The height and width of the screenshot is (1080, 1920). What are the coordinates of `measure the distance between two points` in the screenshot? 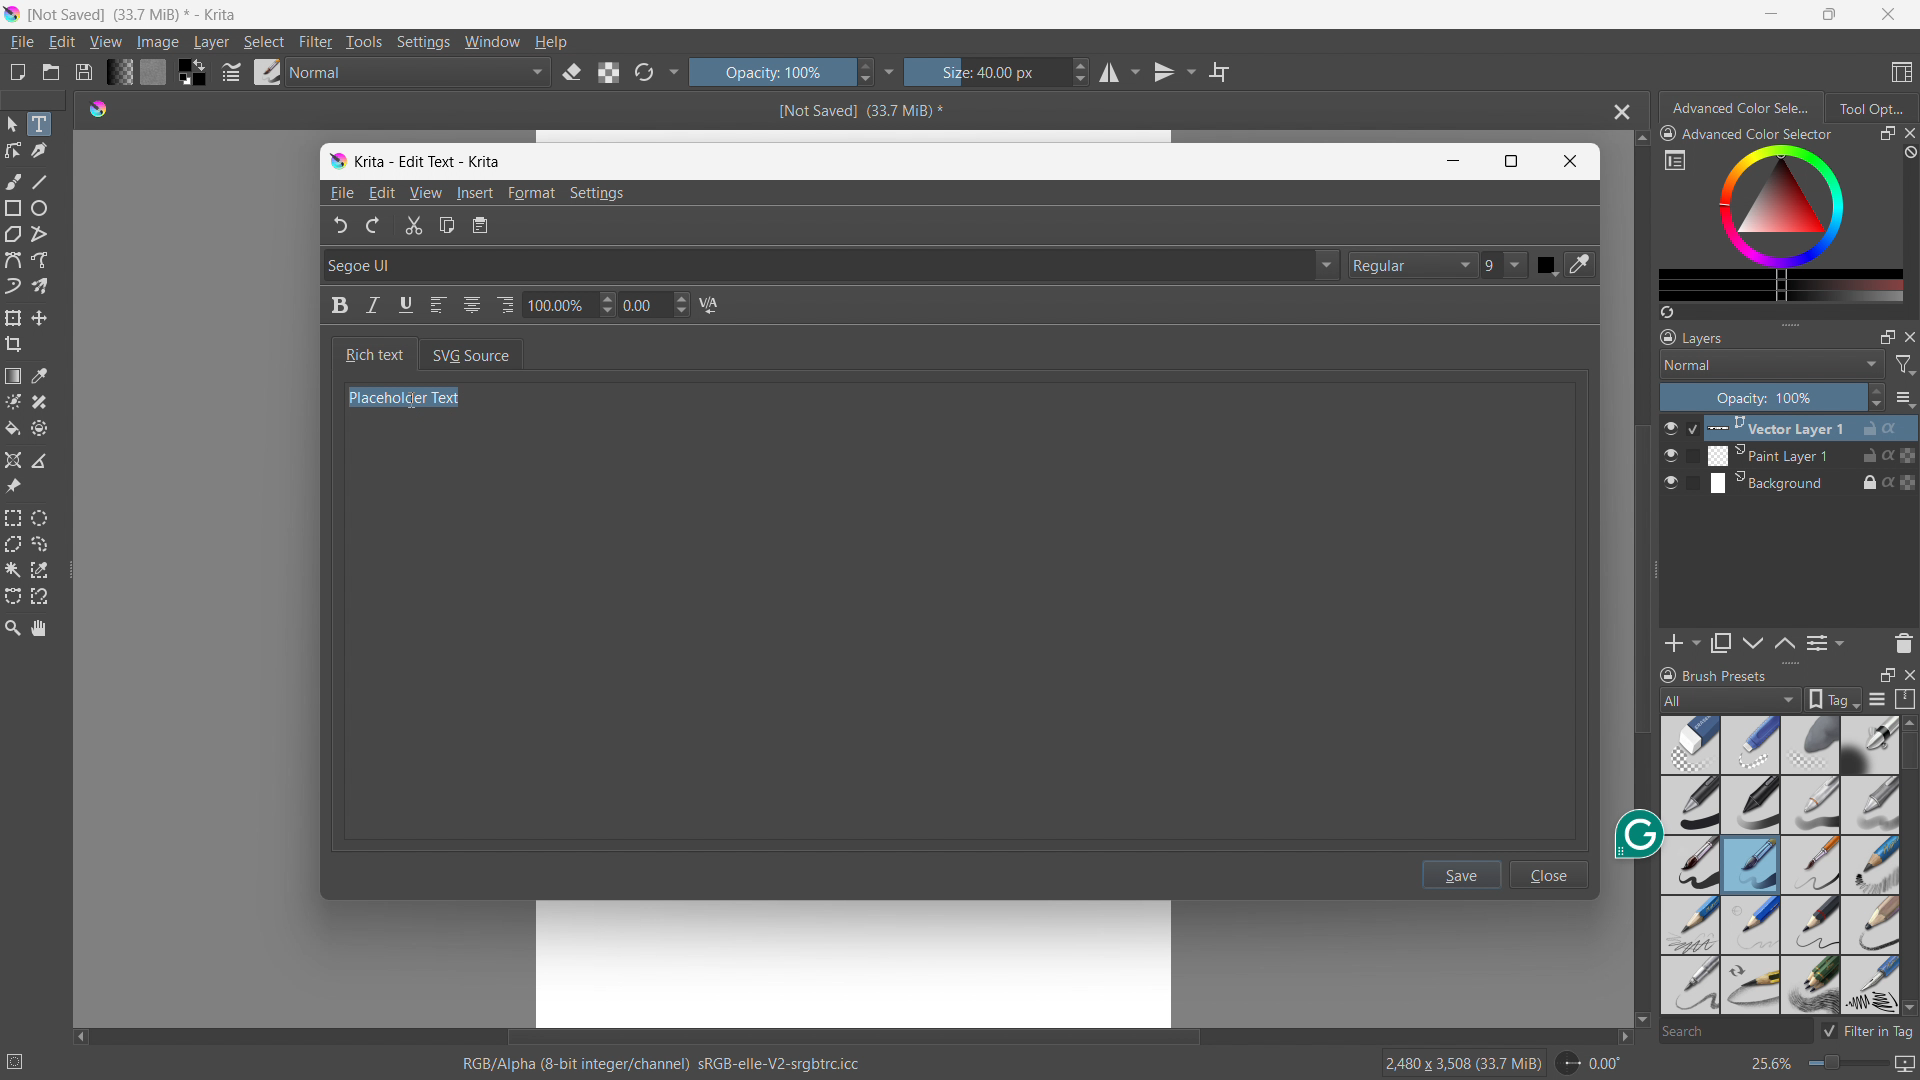 It's located at (40, 460).